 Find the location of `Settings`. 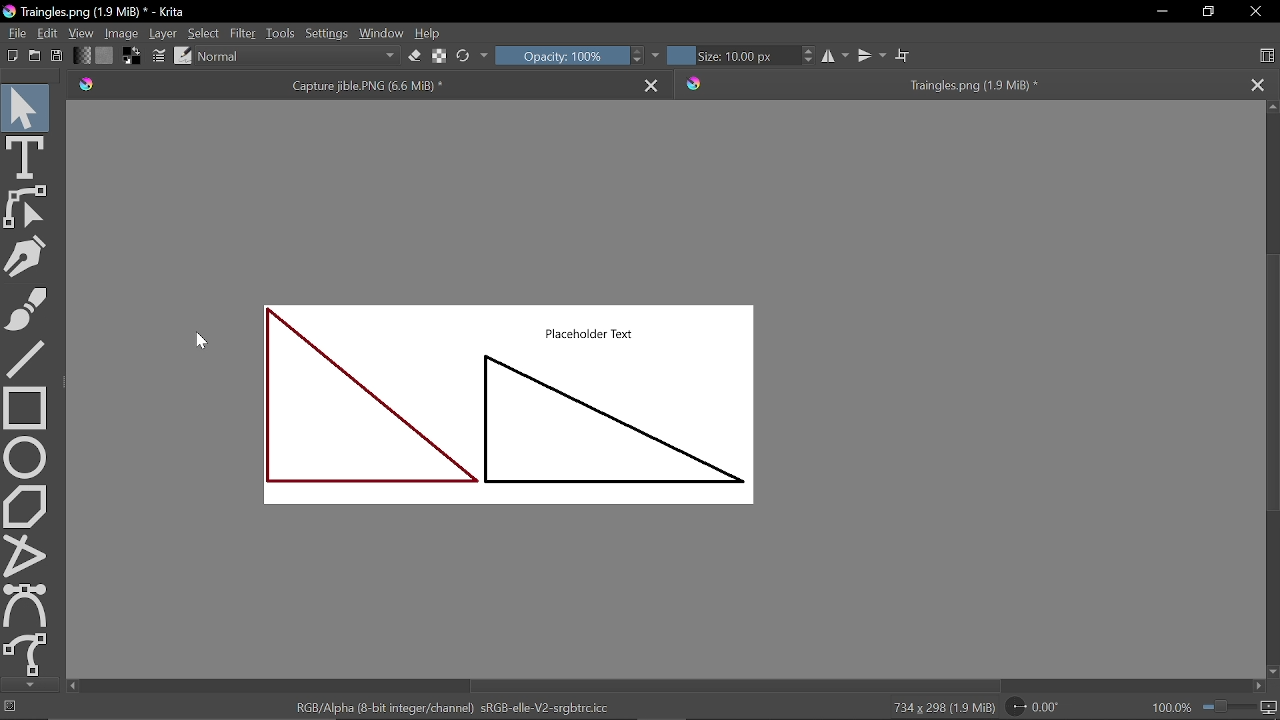

Settings is located at coordinates (326, 32).